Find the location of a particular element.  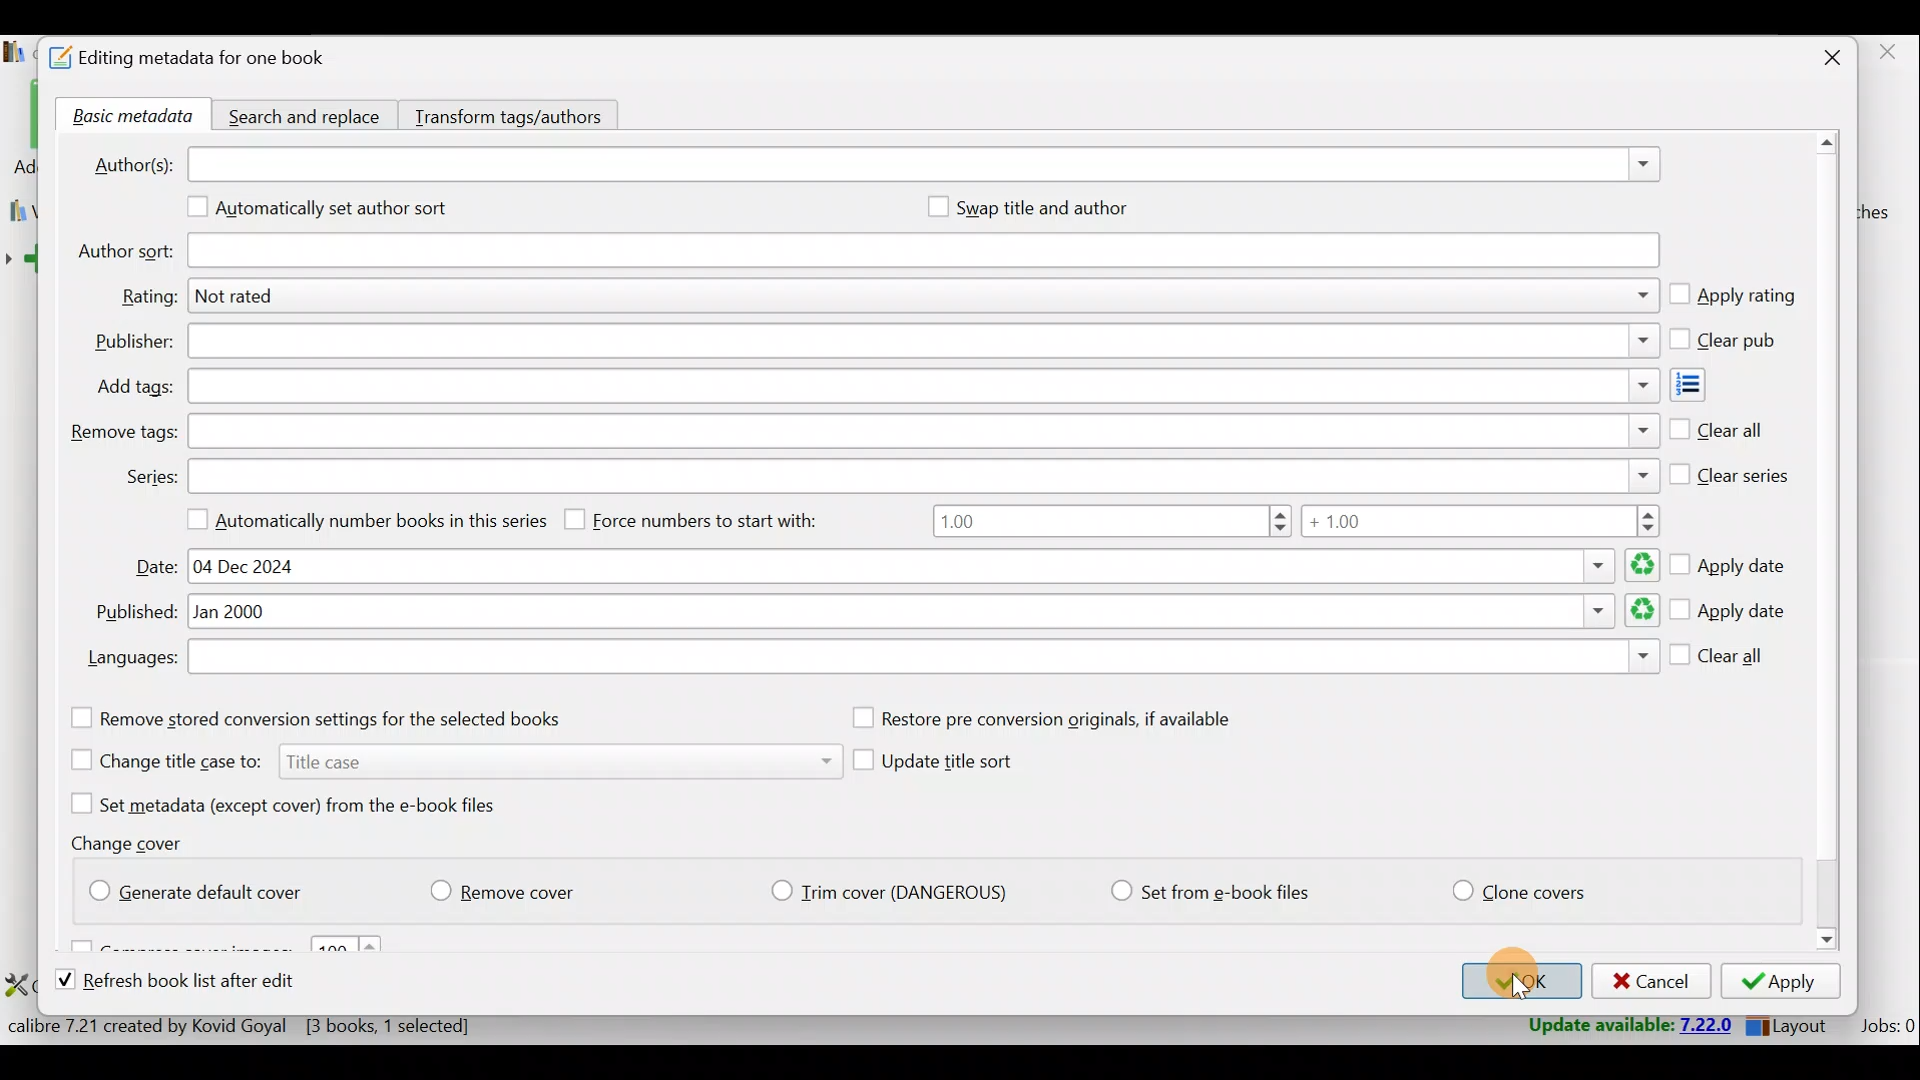

Rating: is located at coordinates (148, 297).